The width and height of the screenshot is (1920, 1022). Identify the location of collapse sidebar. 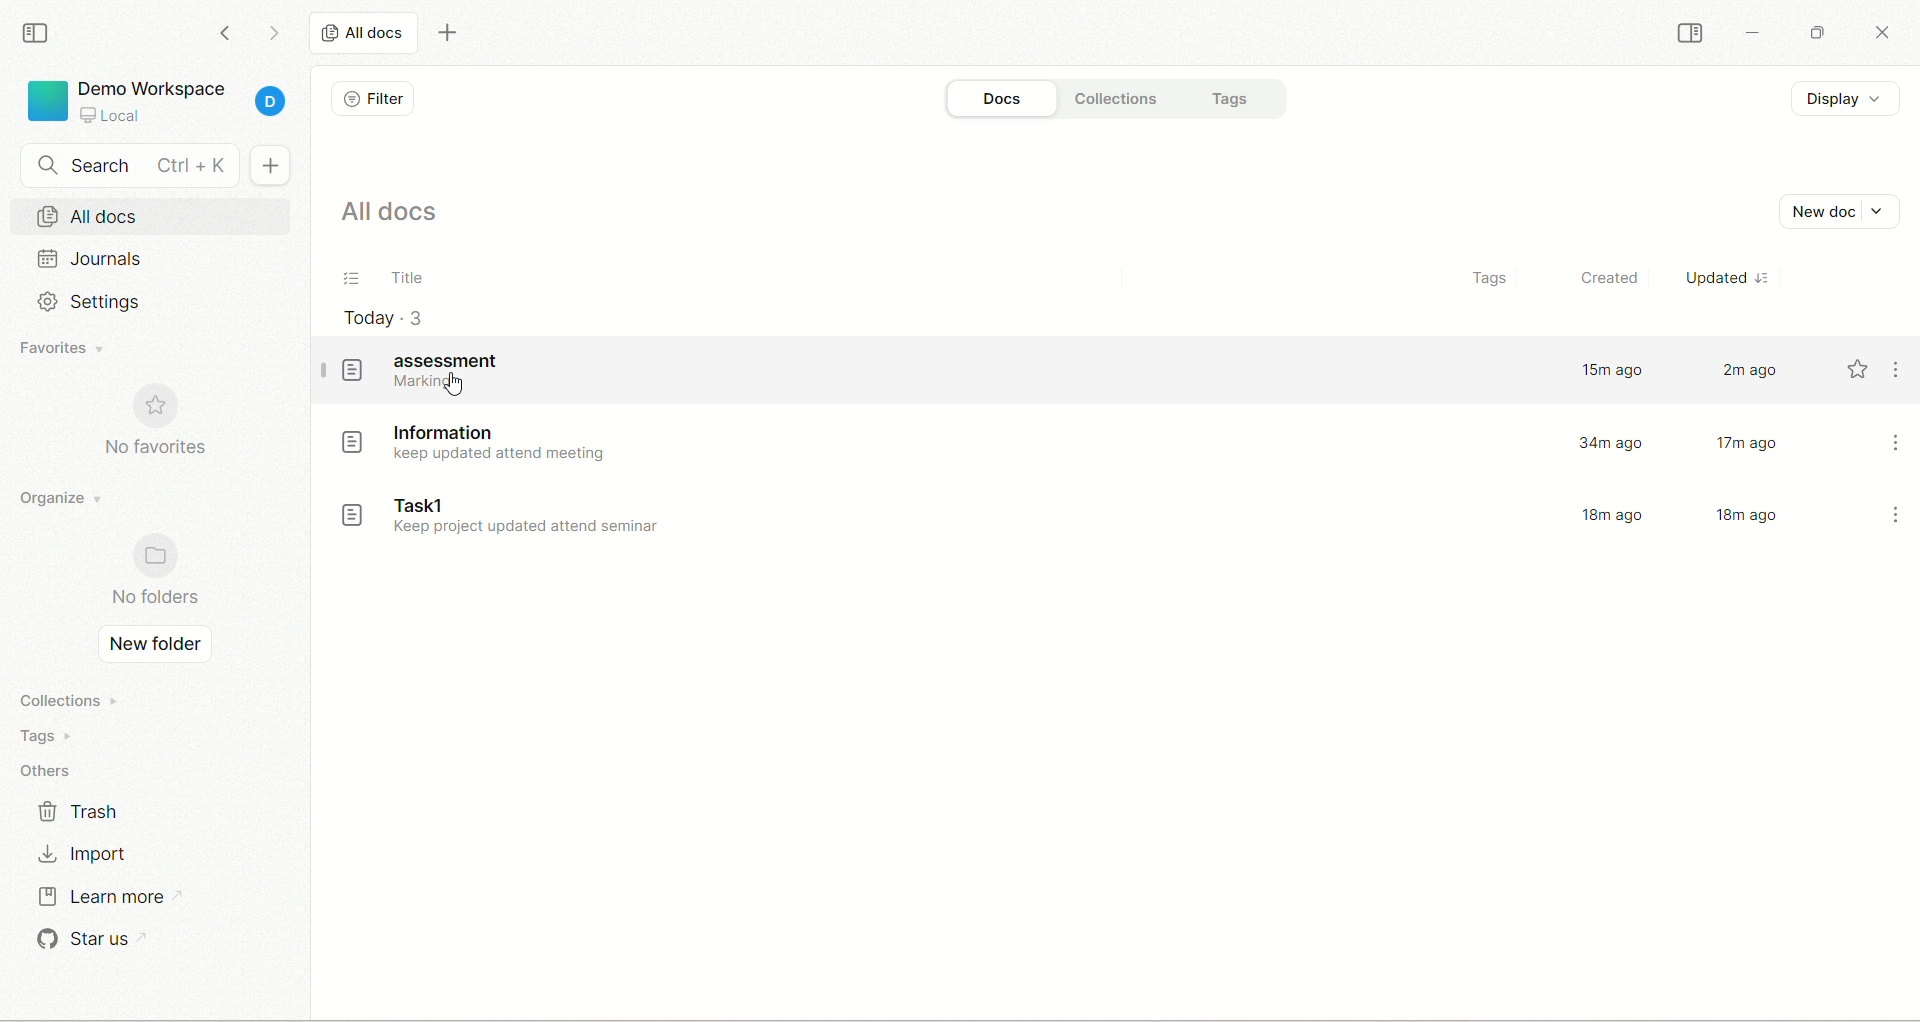
(40, 34).